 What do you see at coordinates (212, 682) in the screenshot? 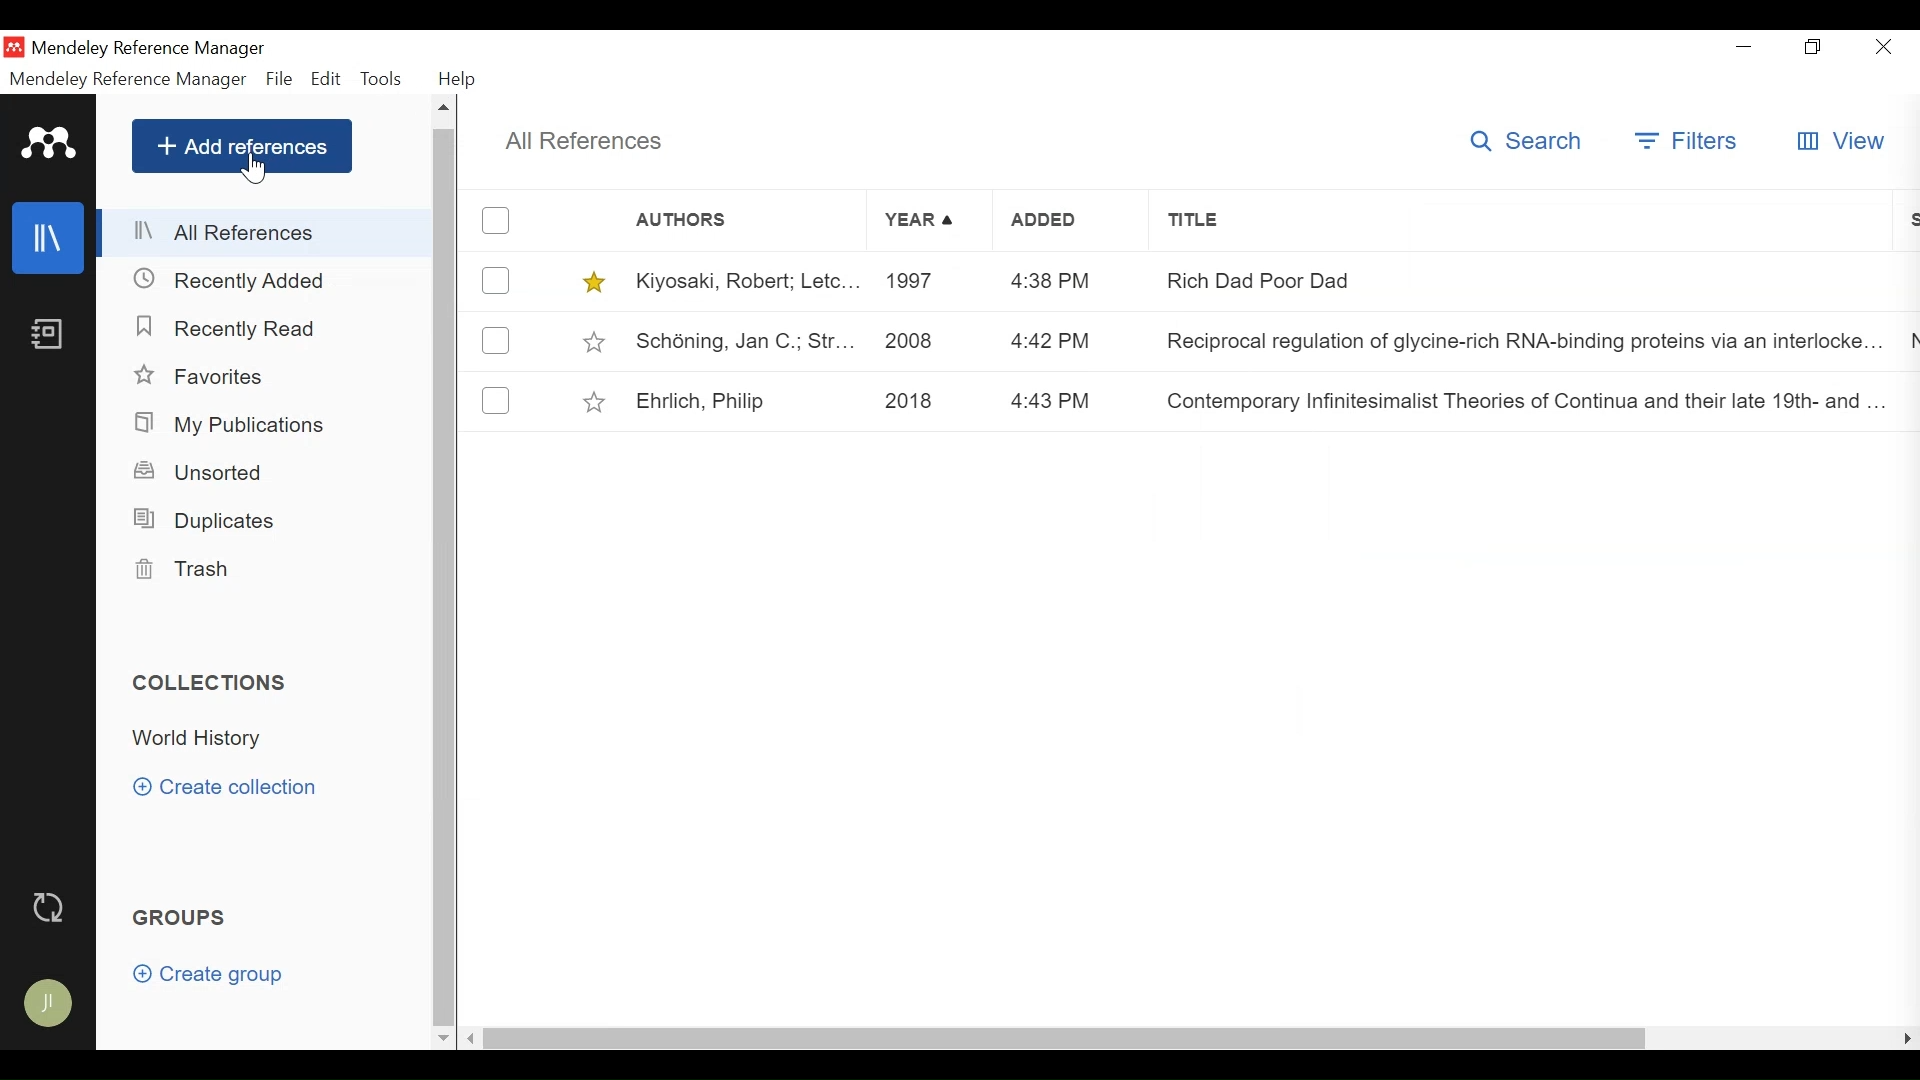
I see `Collections` at bounding box center [212, 682].